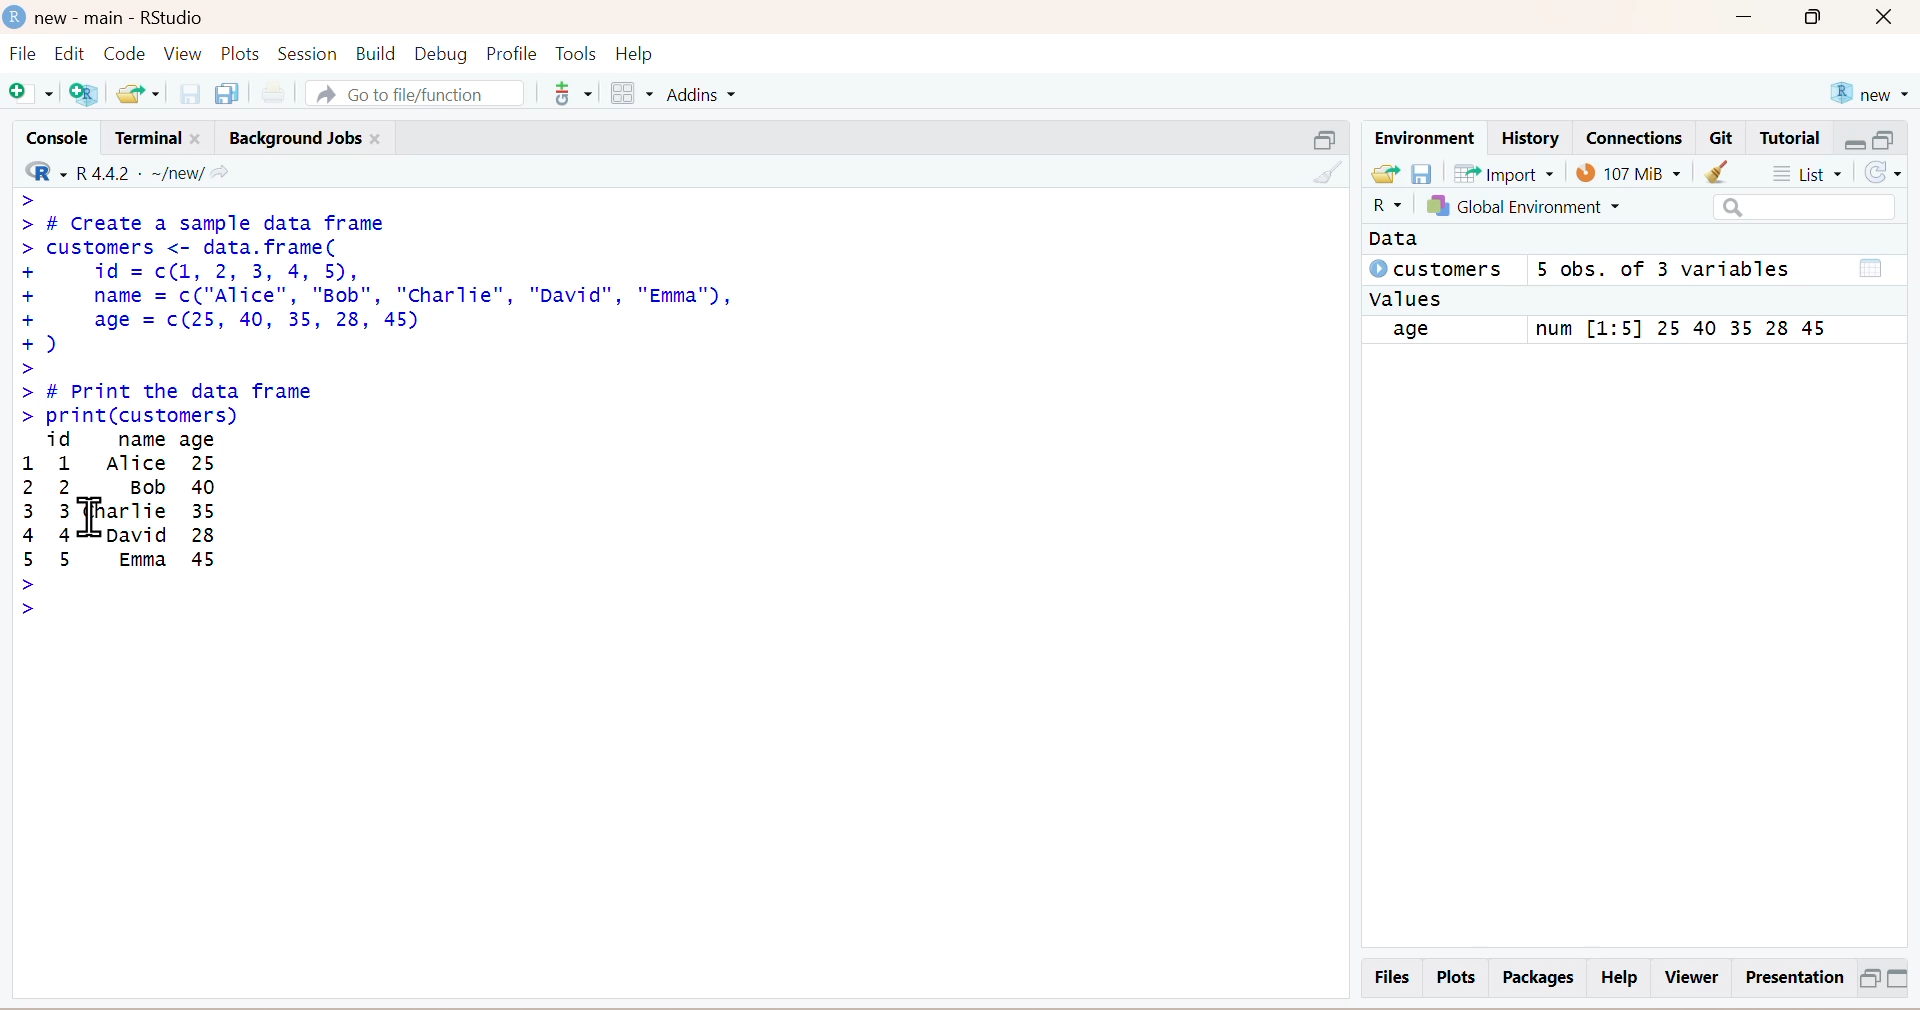 The image size is (1920, 1010). Describe the element at coordinates (1813, 173) in the screenshot. I see `List` at that location.